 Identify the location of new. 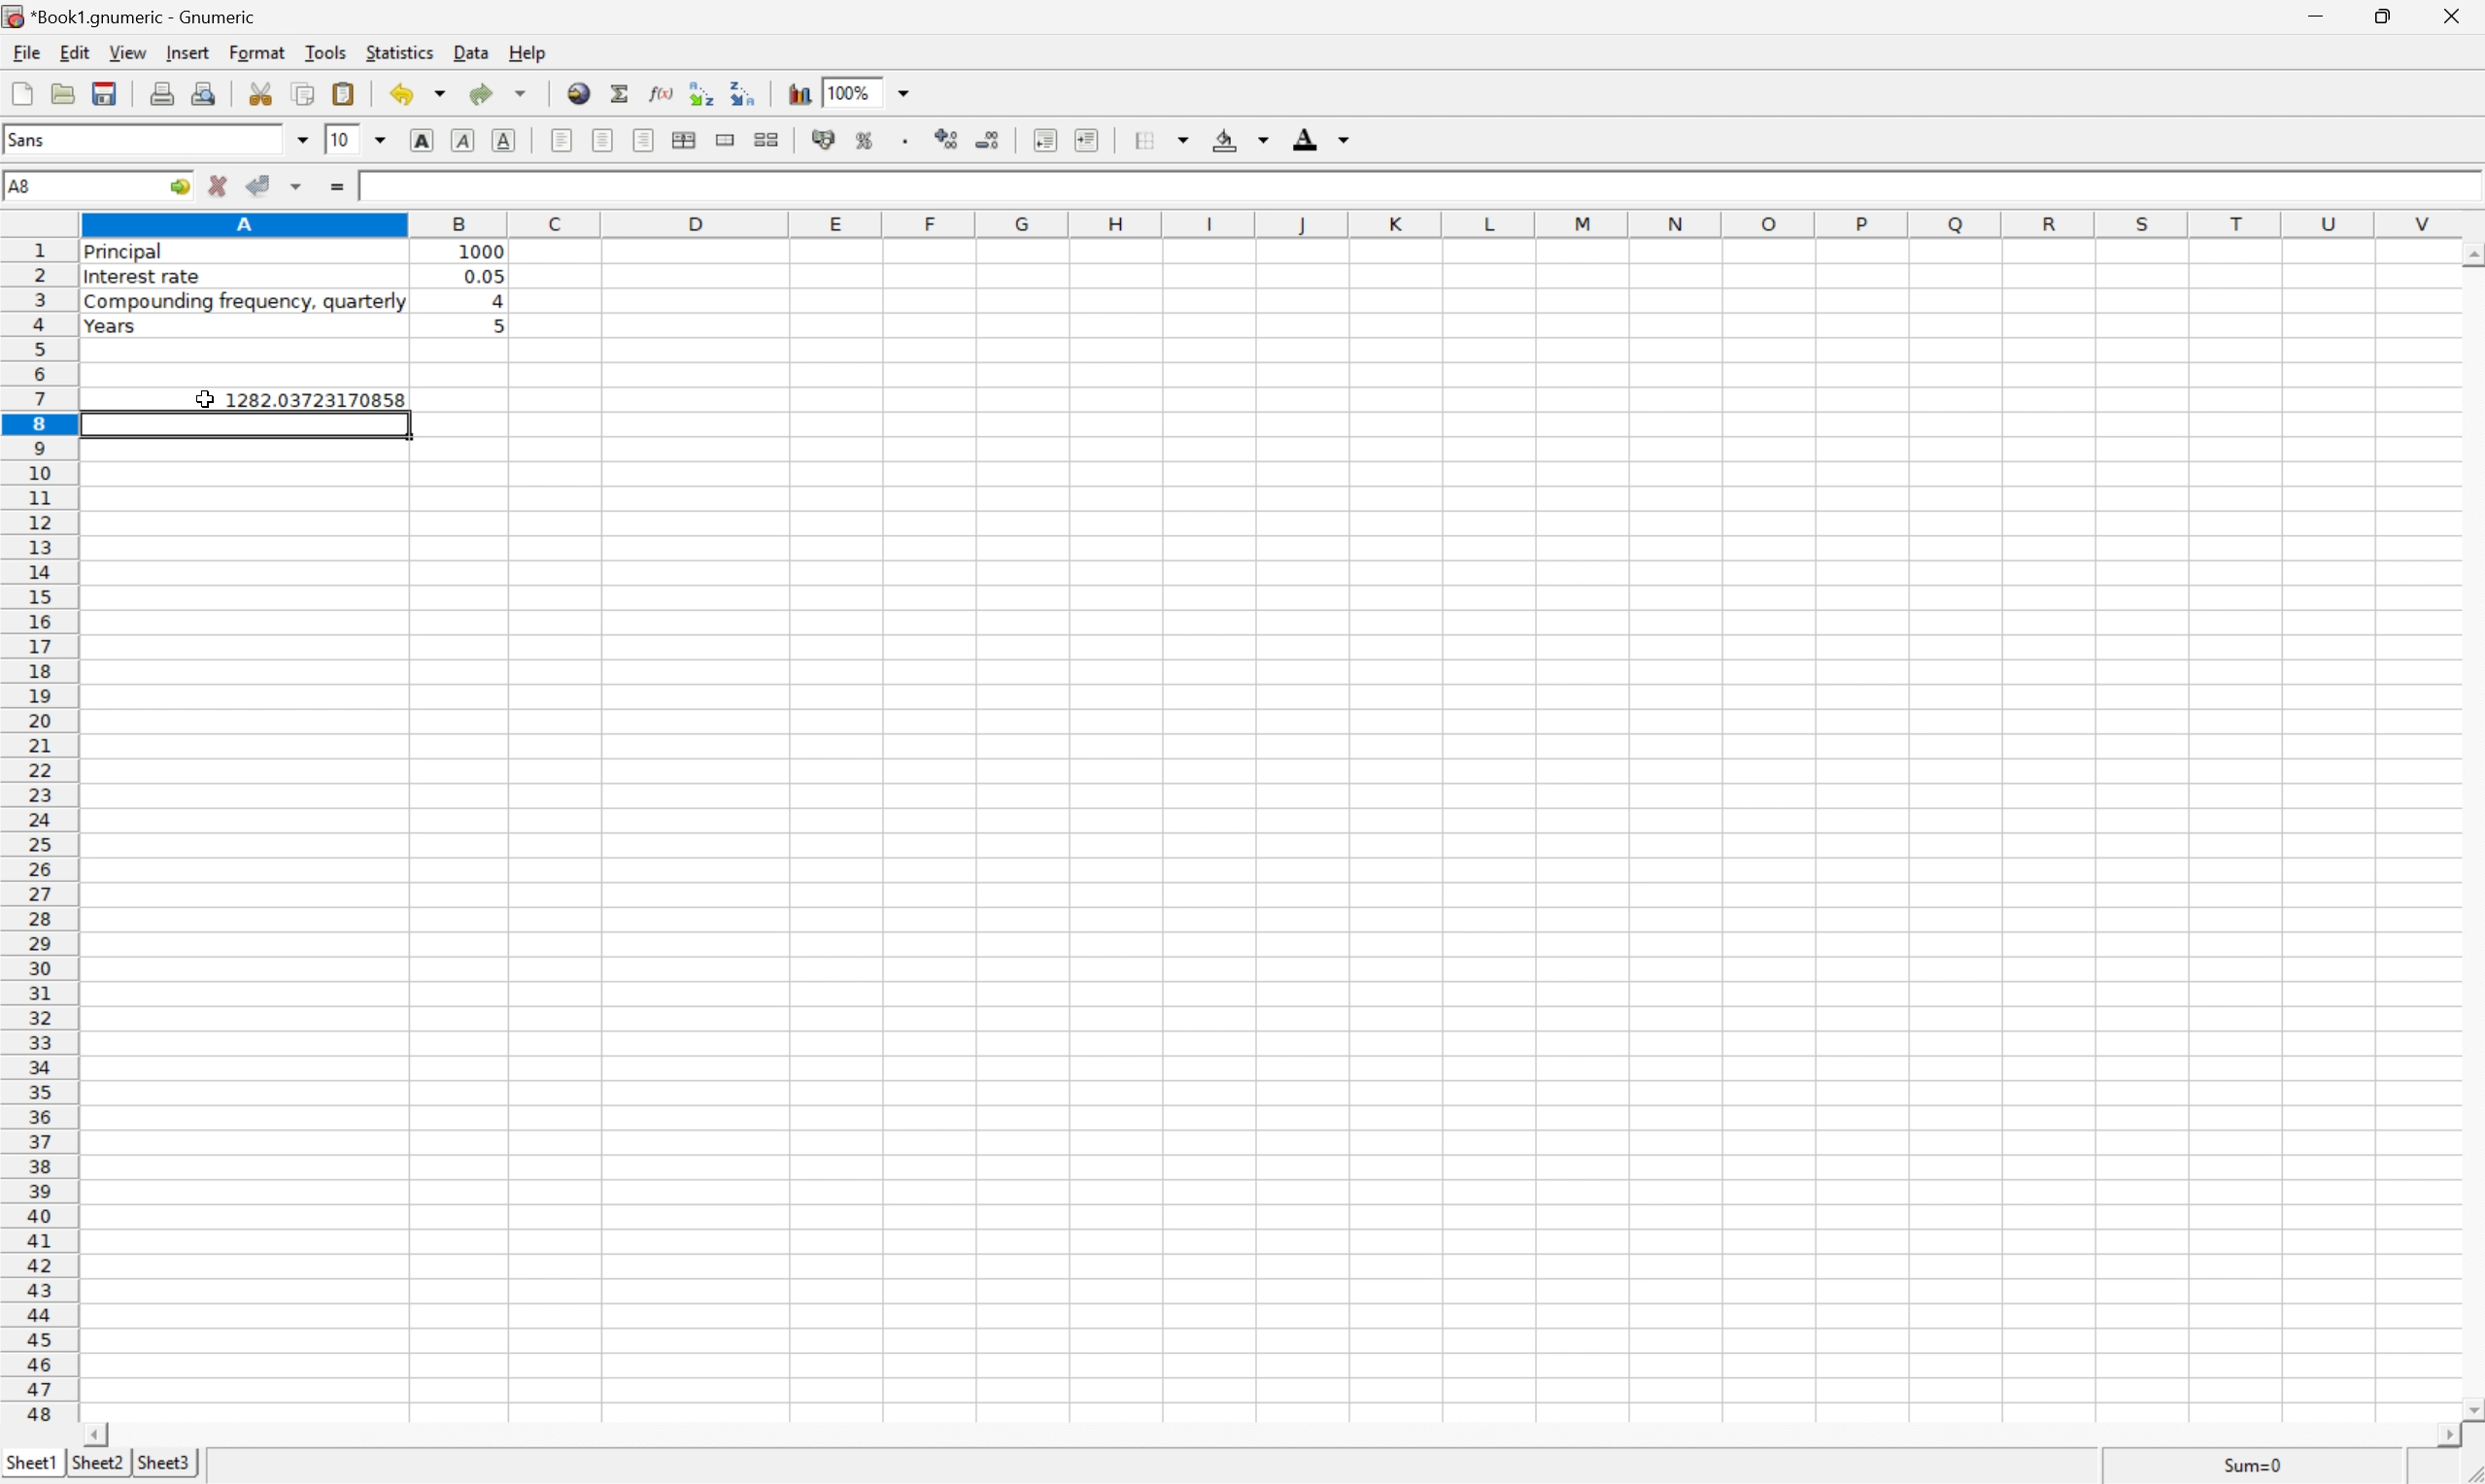
(19, 91).